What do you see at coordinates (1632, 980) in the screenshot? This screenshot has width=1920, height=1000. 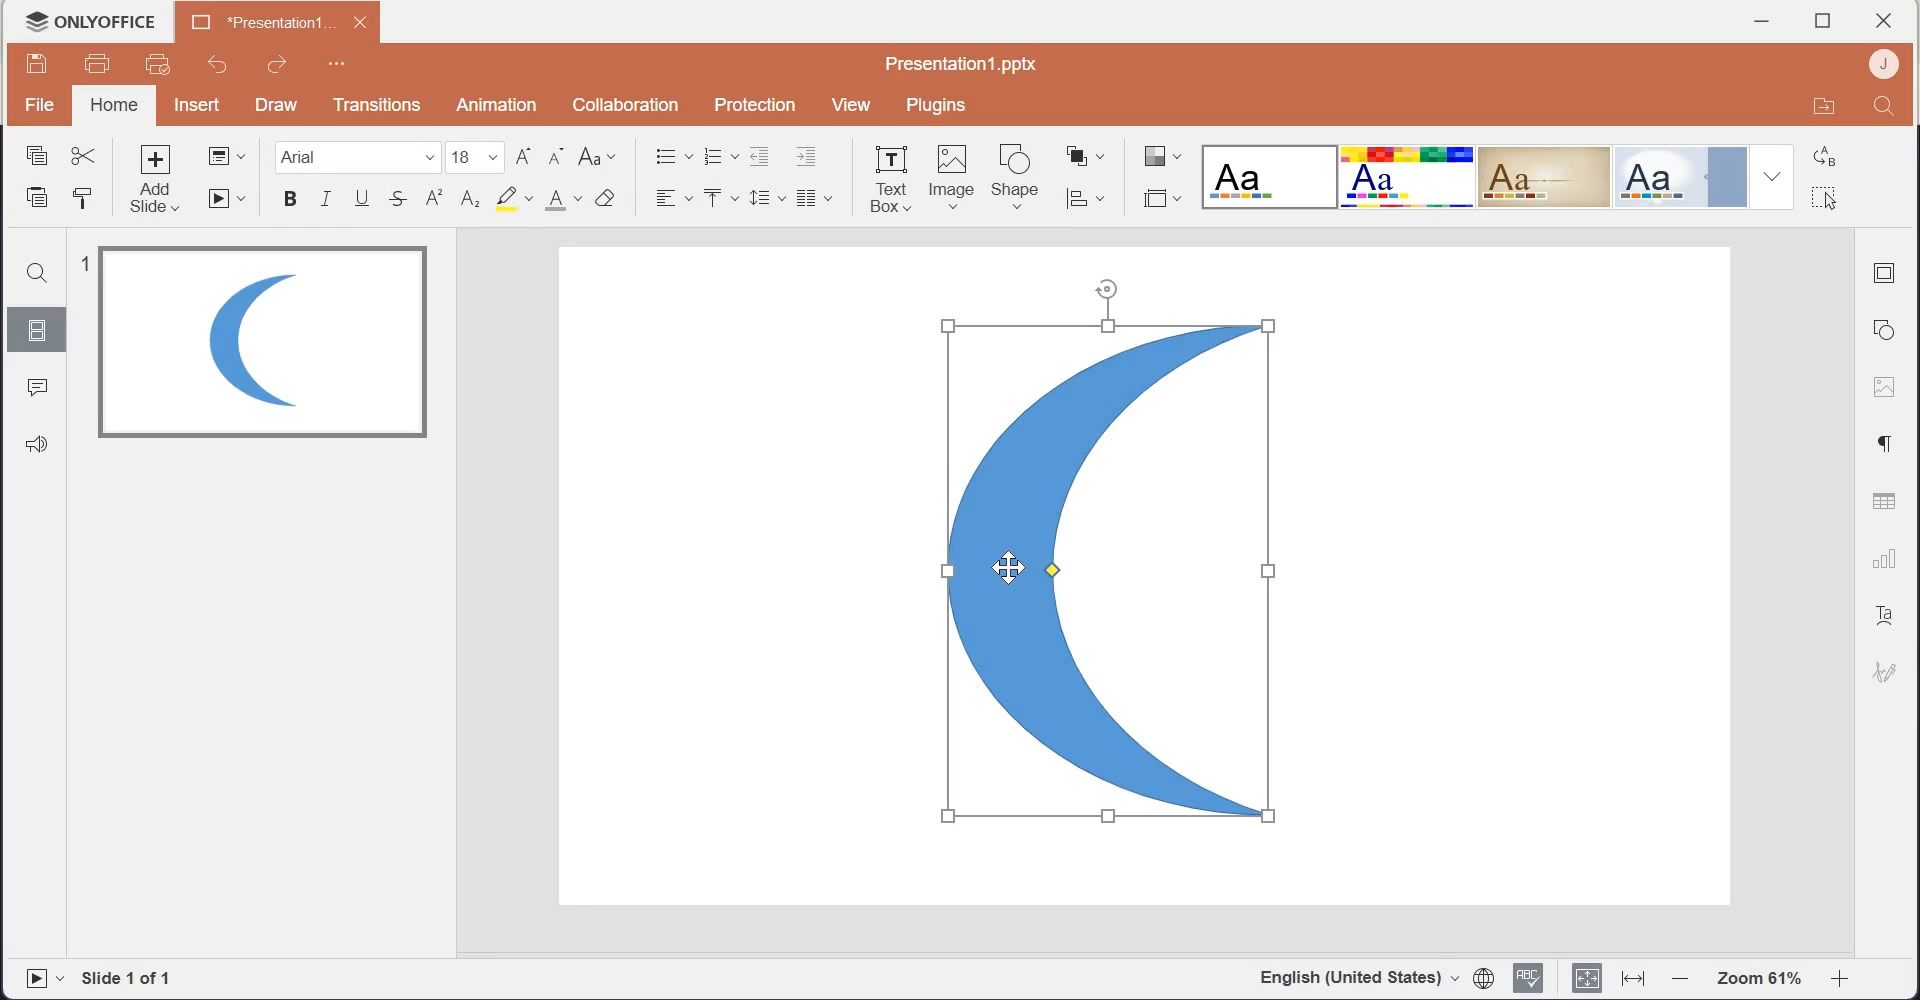 I see `Fit to width` at bounding box center [1632, 980].